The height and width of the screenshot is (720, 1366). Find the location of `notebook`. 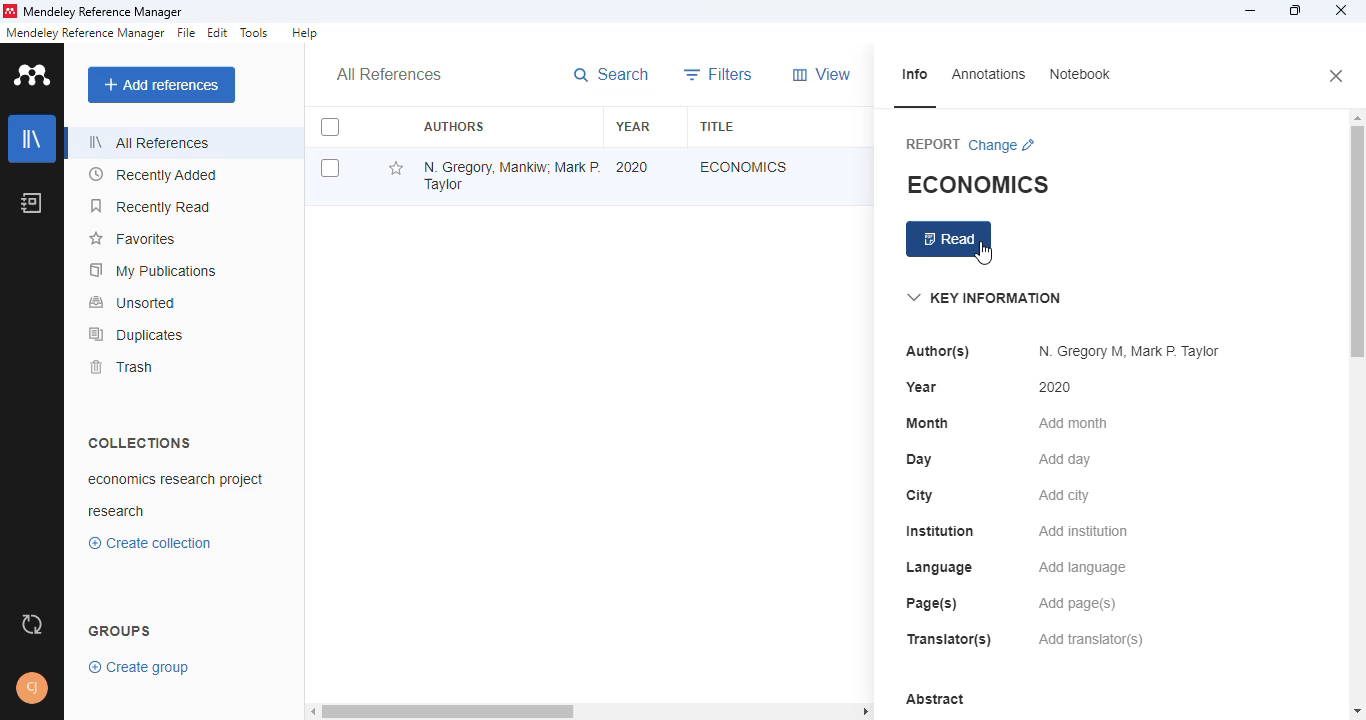

notebook is located at coordinates (1078, 75).